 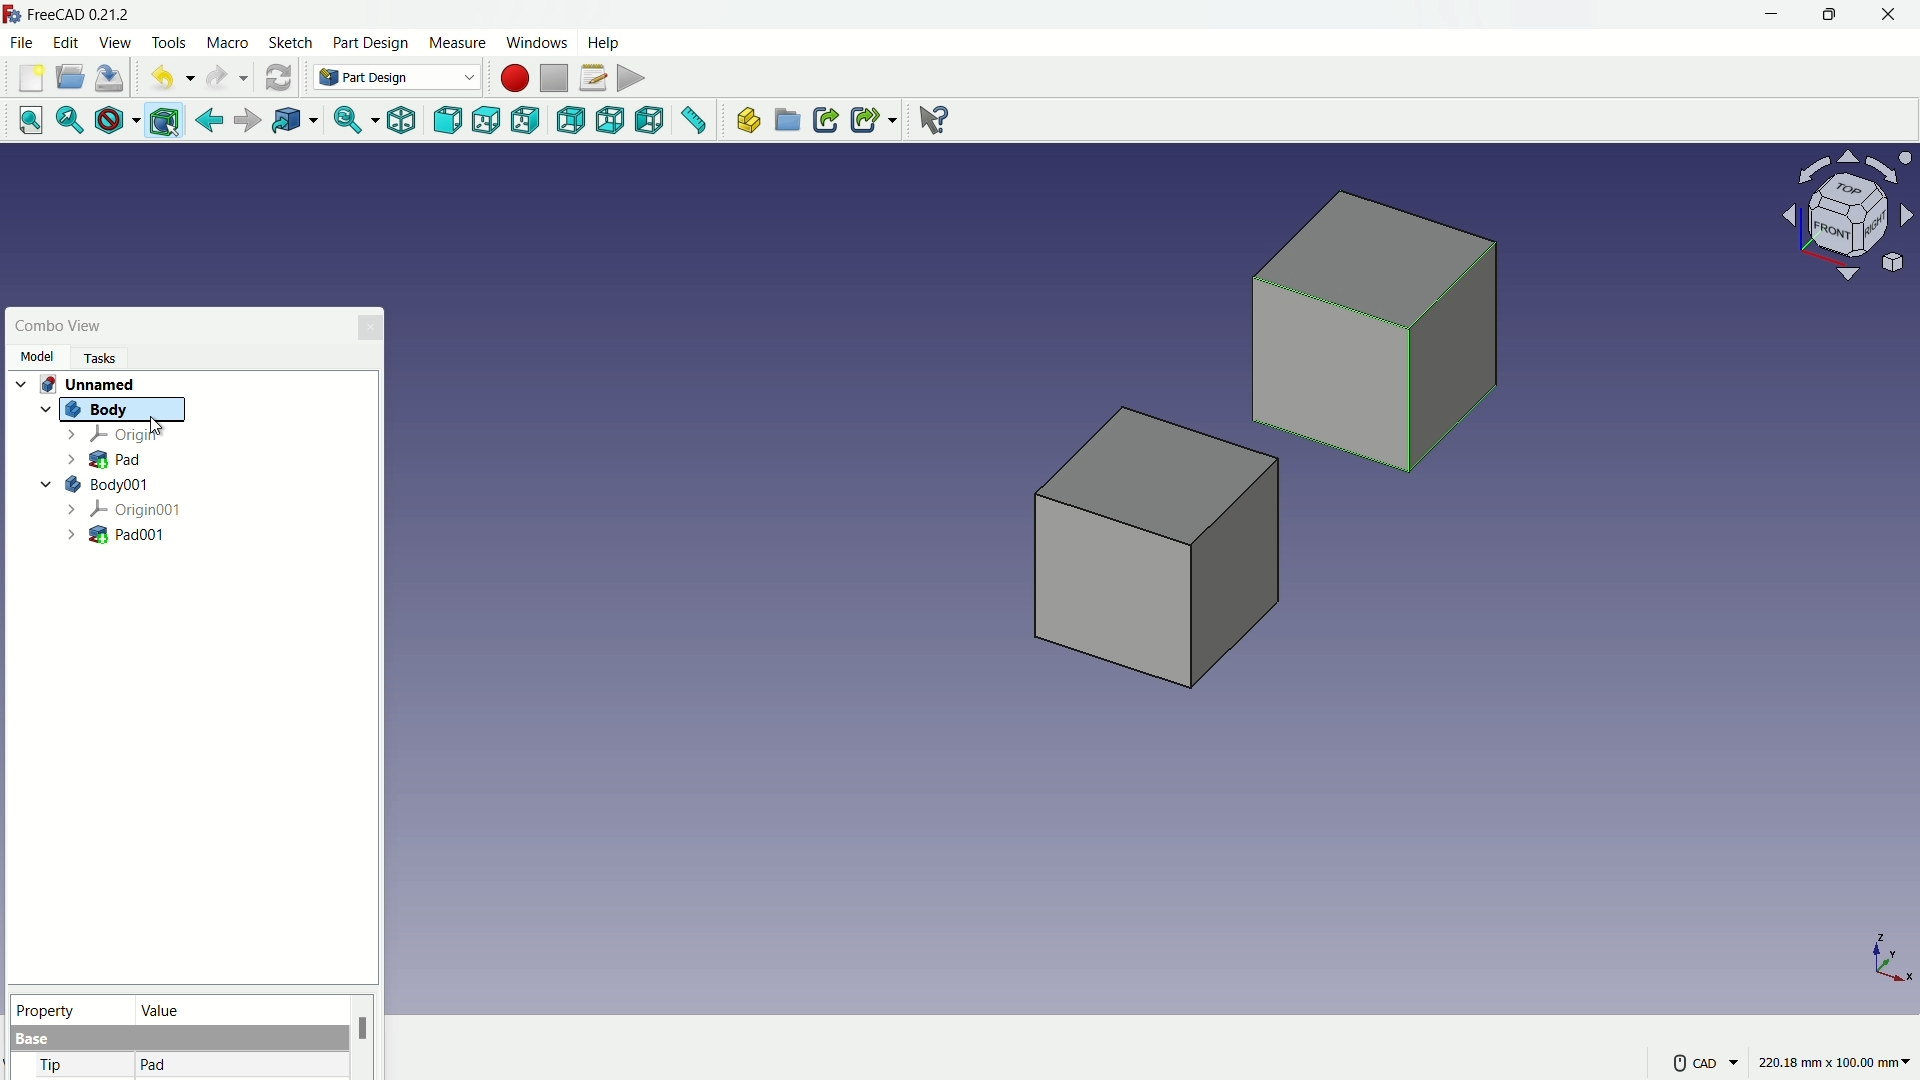 What do you see at coordinates (278, 76) in the screenshot?
I see `refresh` at bounding box center [278, 76].